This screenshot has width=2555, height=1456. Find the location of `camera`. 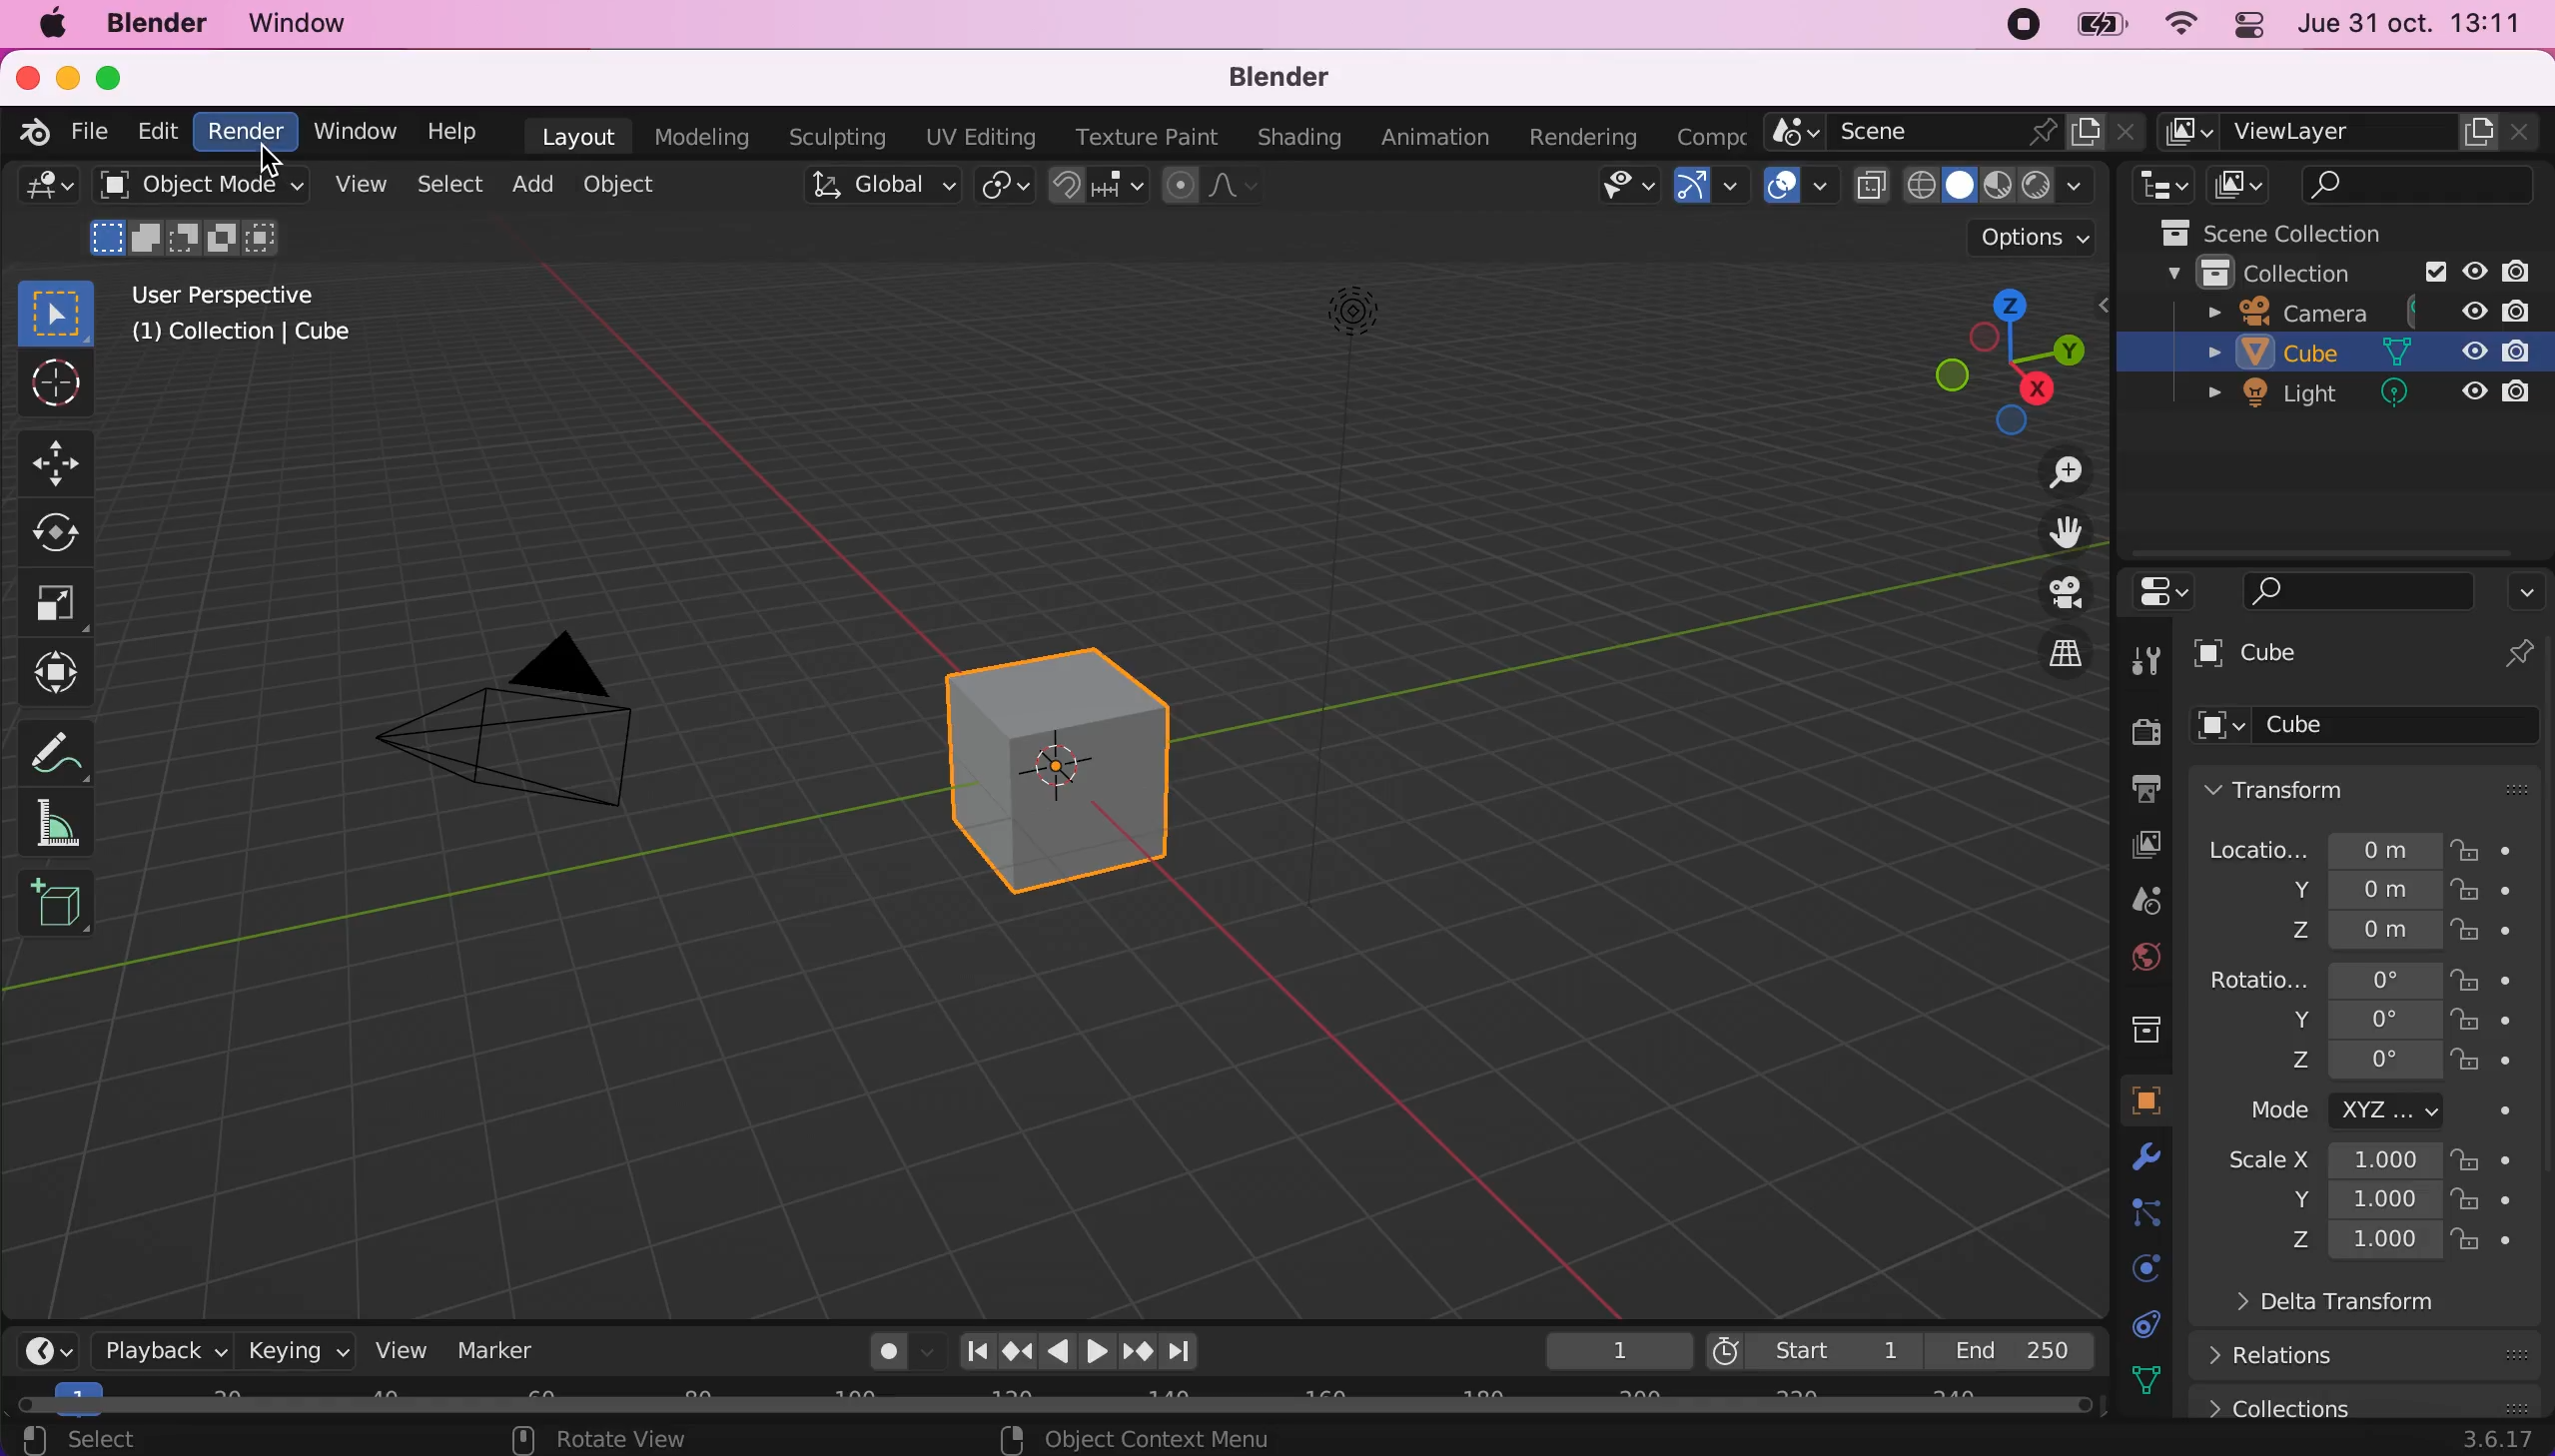

camera is located at coordinates (2368, 310).